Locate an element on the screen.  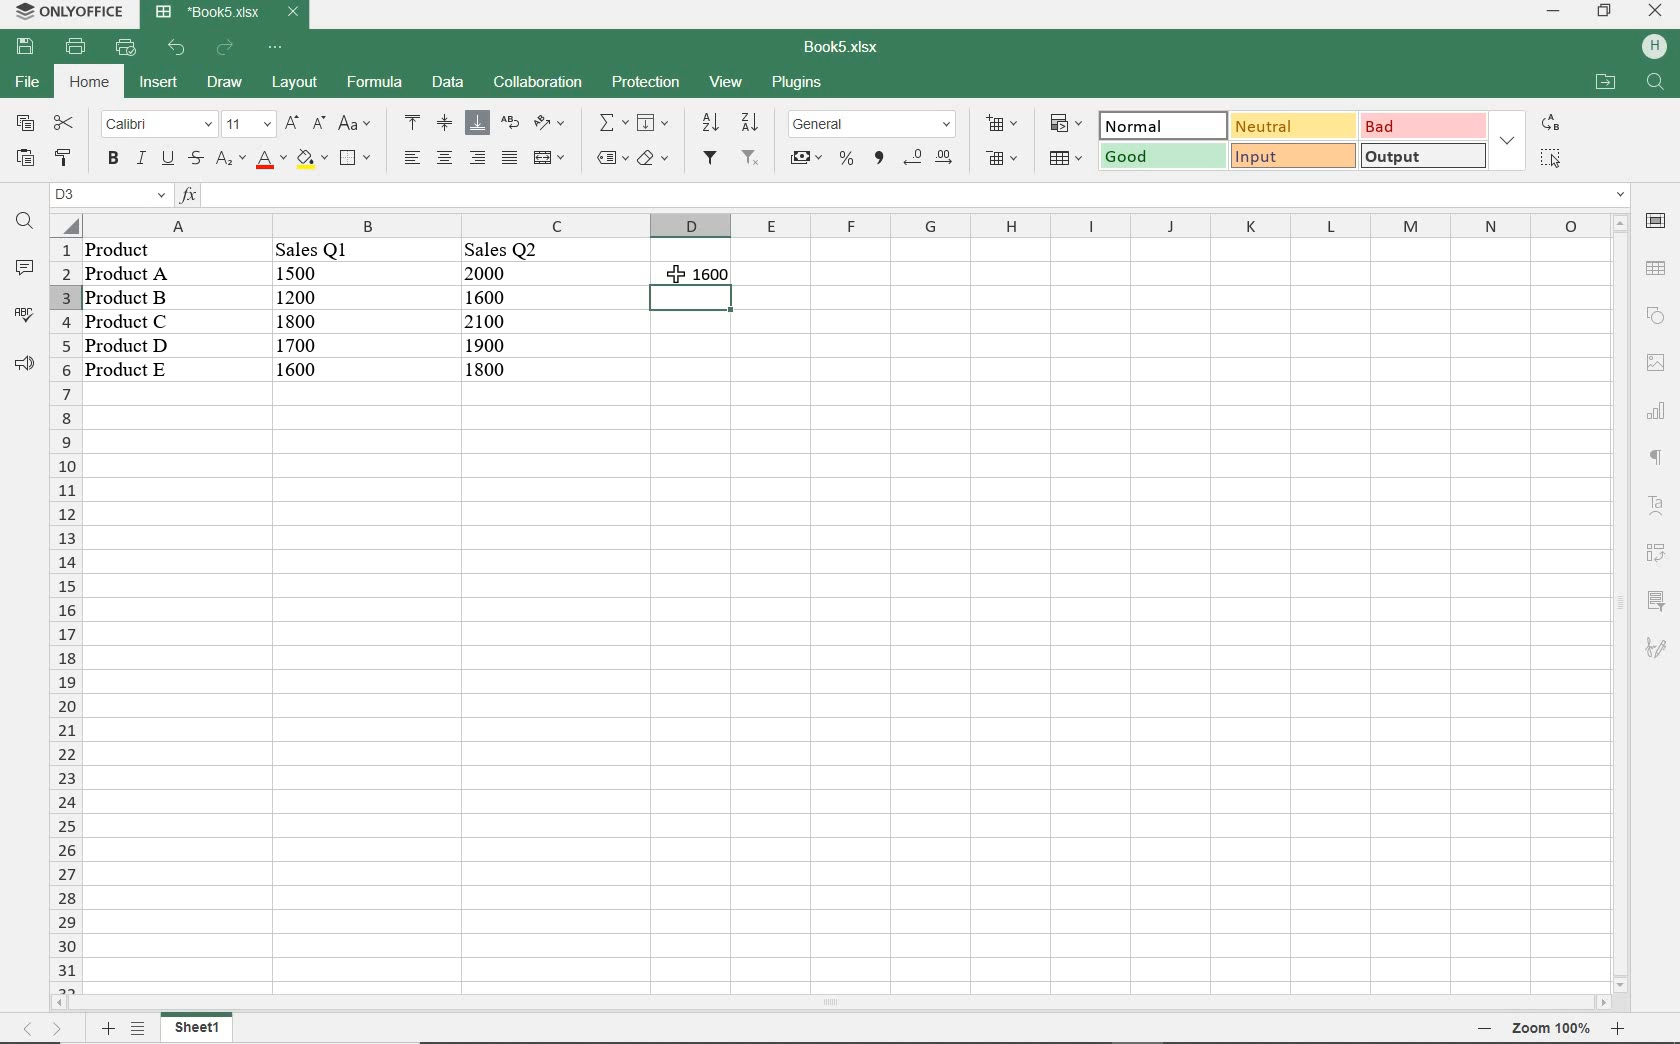
Select all is located at coordinates (62, 224).